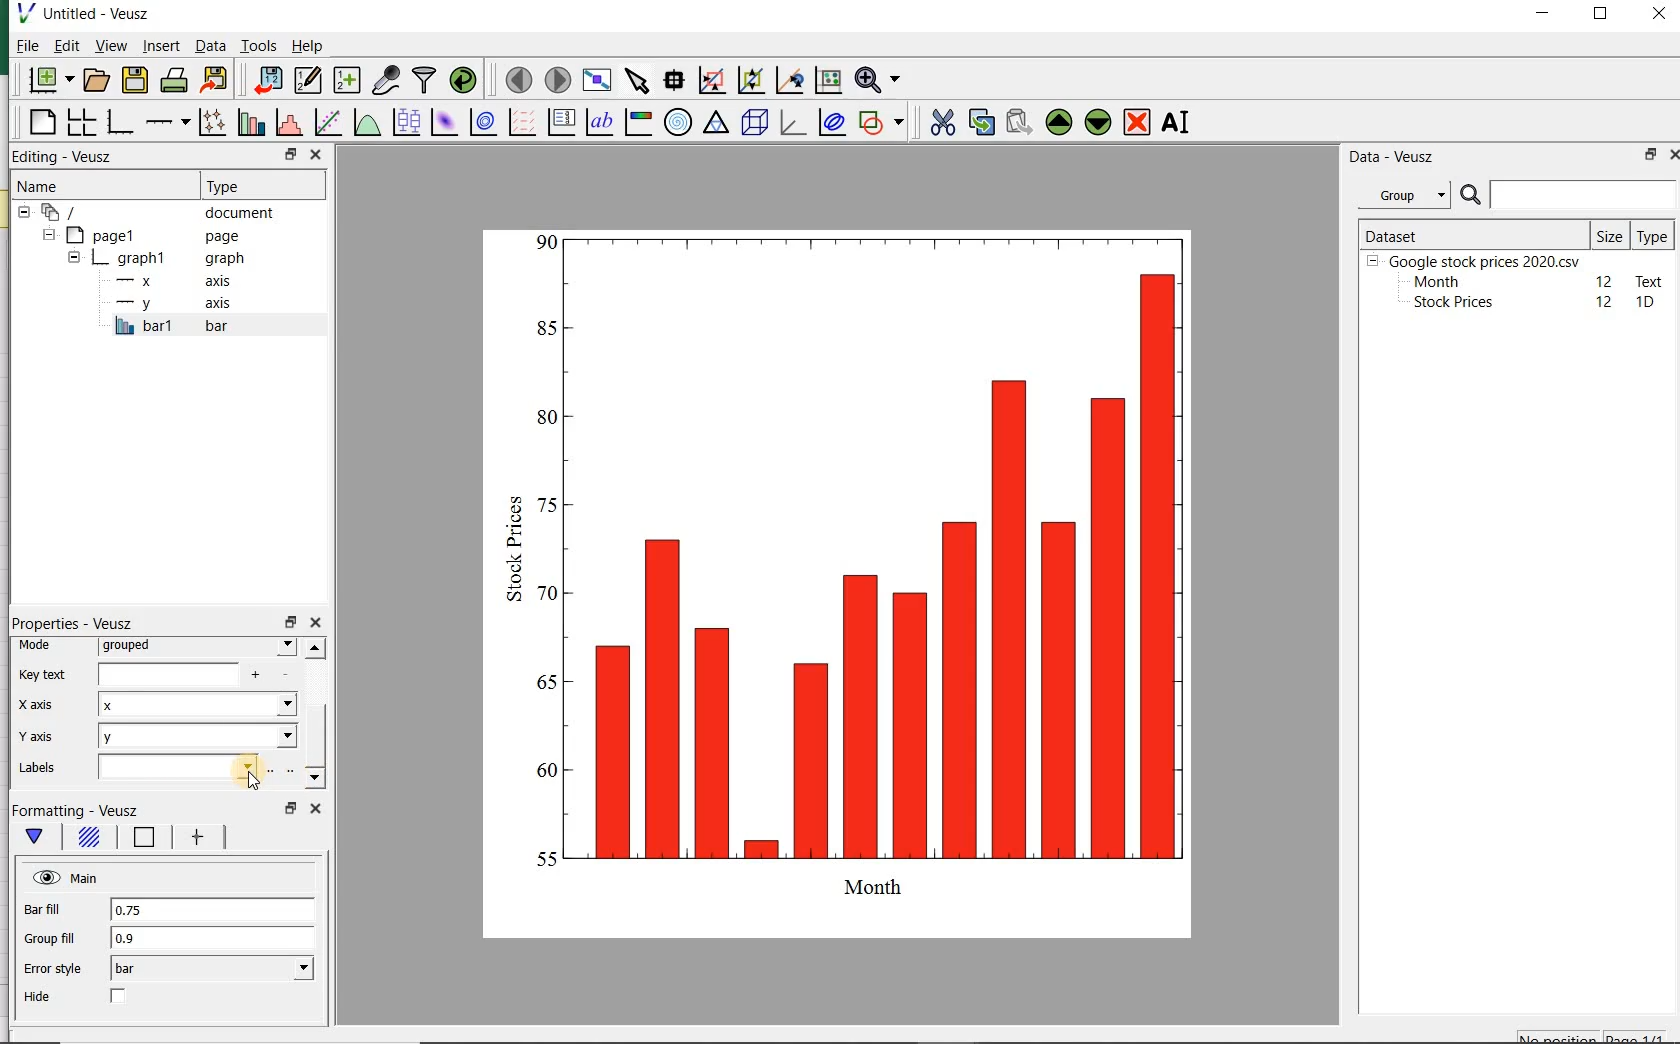 The height and width of the screenshot is (1044, 1680). Describe the element at coordinates (1610, 234) in the screenshot. I see `Size` at that location.